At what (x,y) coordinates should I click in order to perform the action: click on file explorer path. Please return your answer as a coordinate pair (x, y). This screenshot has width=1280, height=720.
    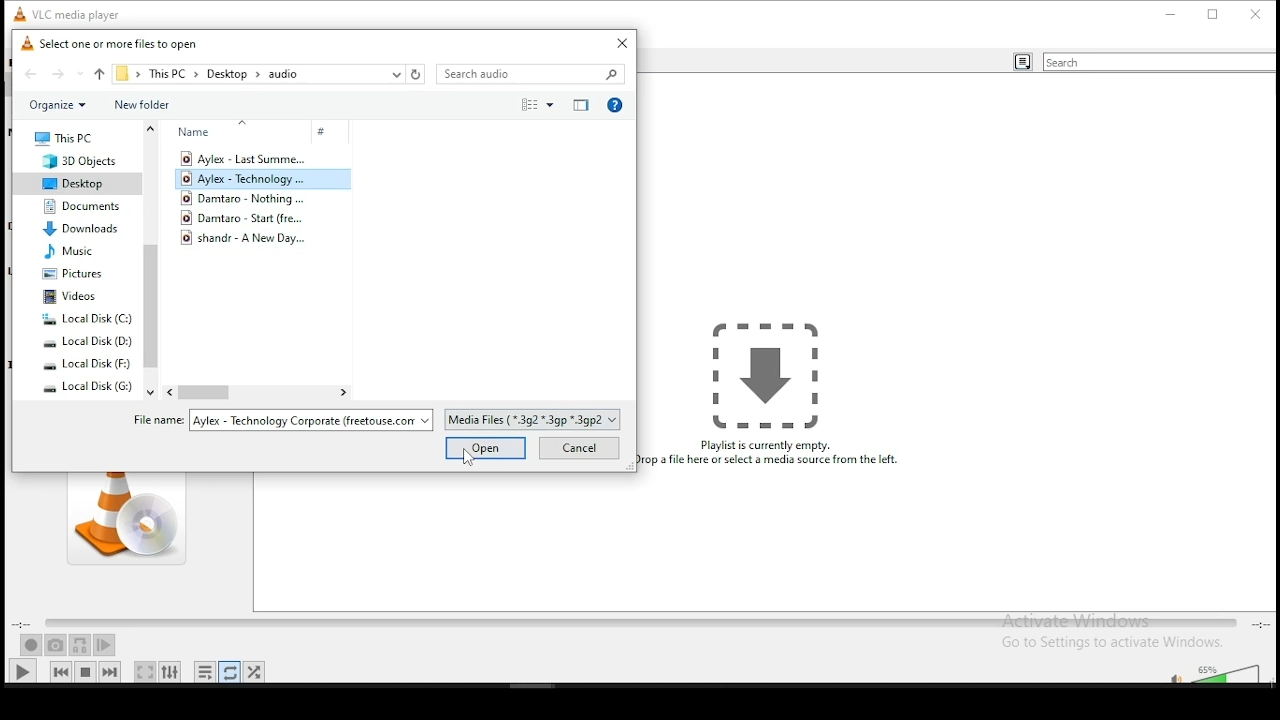
    Looking at the image, I should click on (123, 74).